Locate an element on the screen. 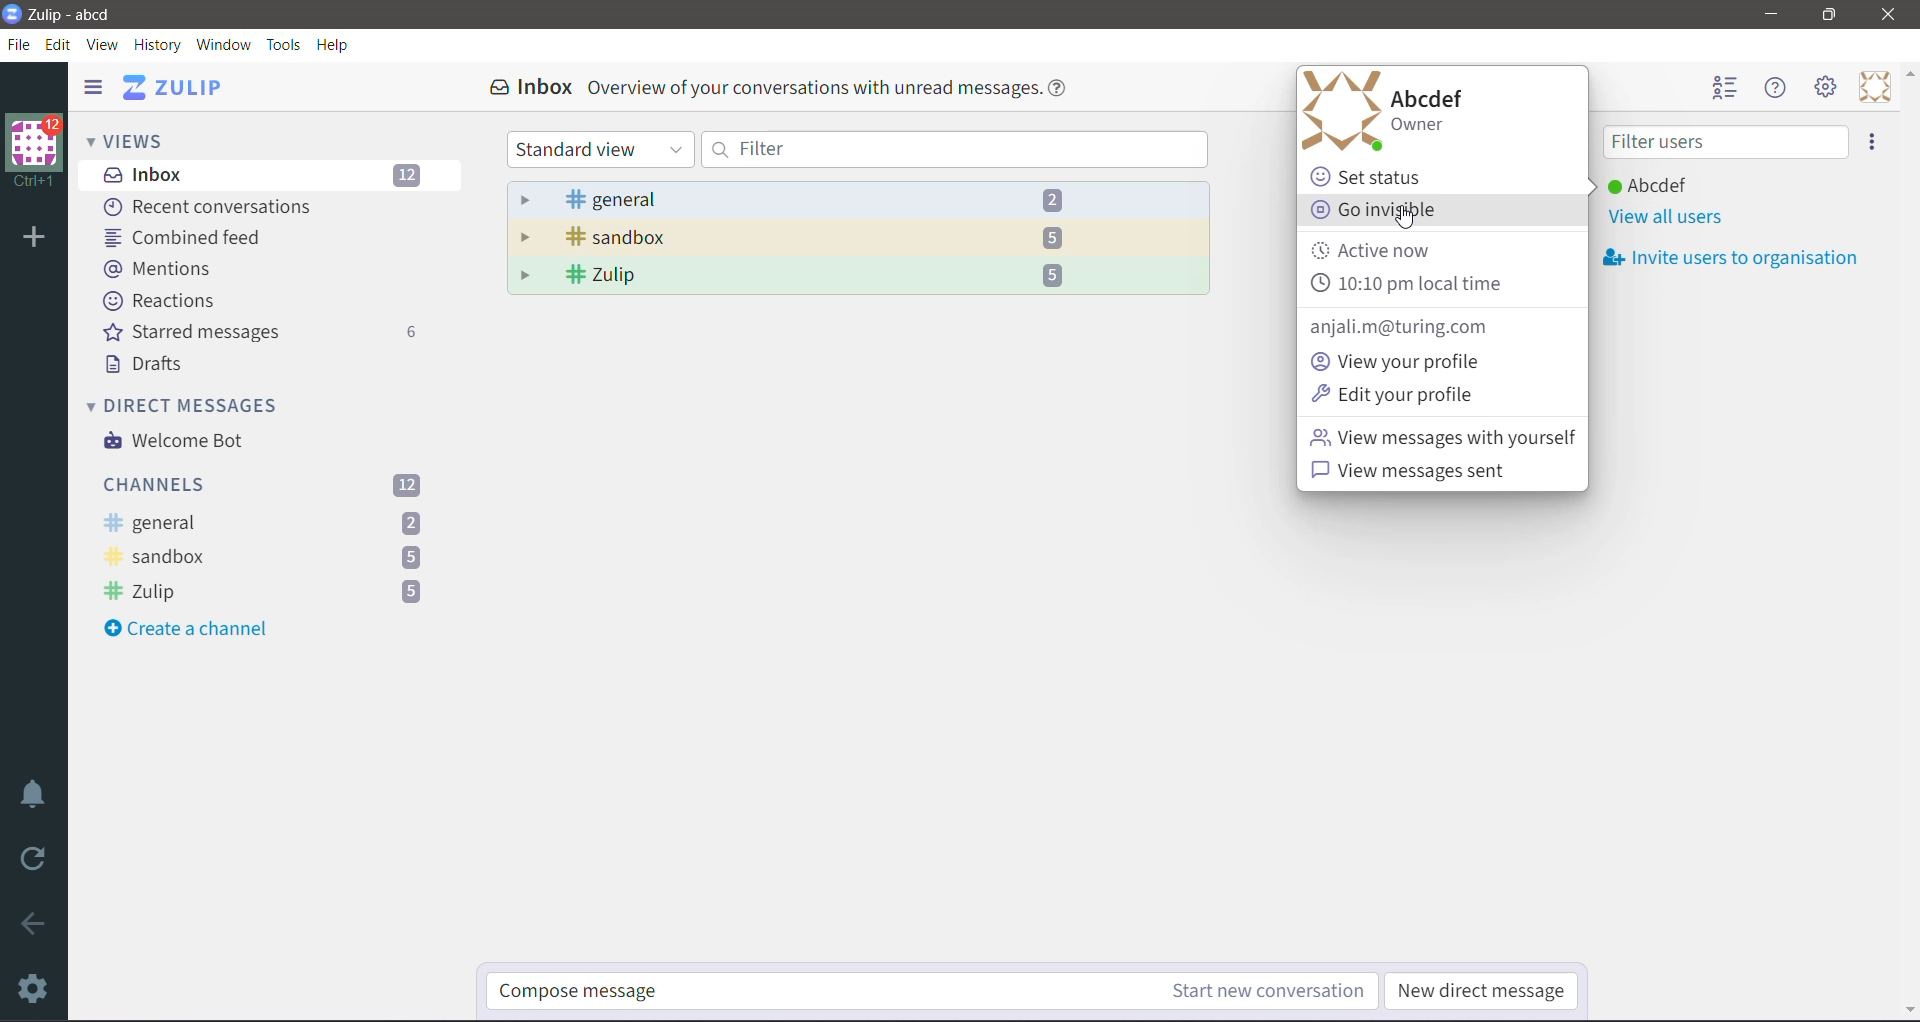 The height and width of the screenshot is (1022, 1920). Inbox is located at coordinates (269, 175).